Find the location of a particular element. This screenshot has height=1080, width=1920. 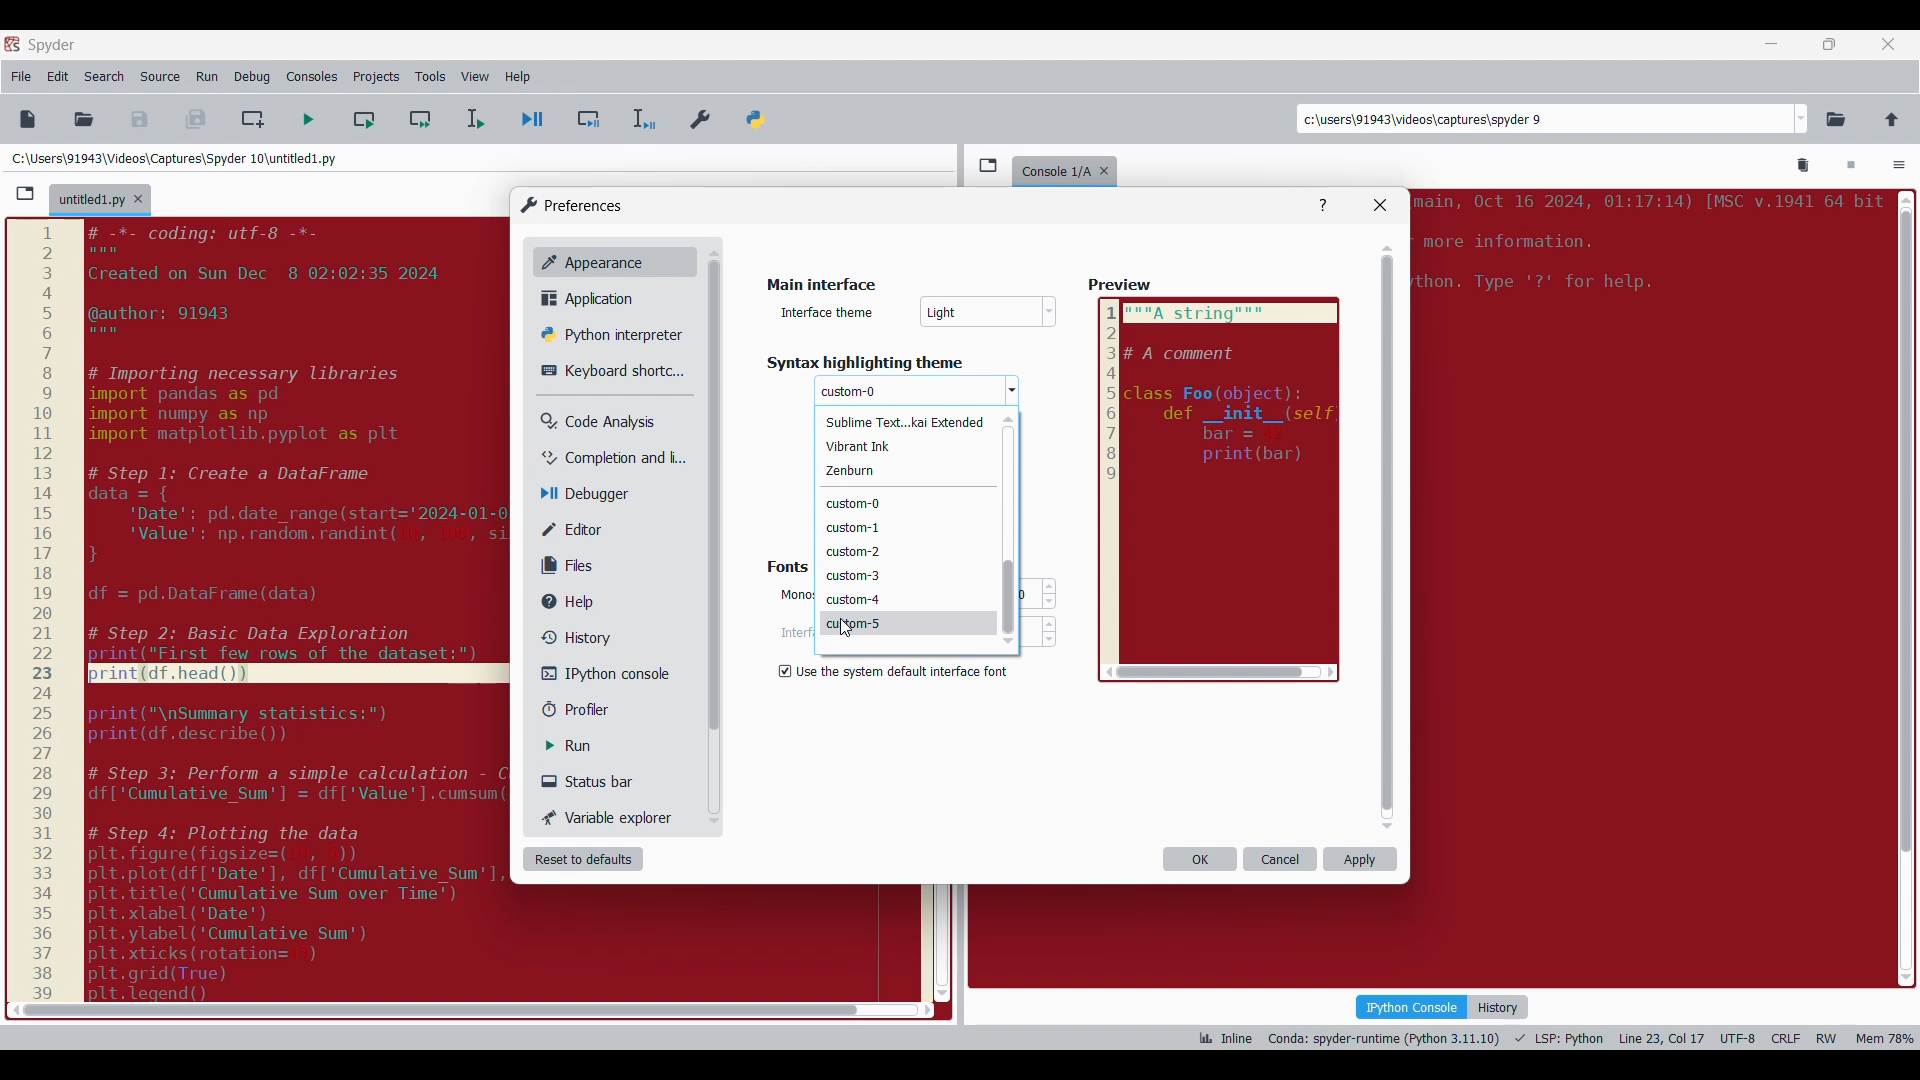

Vertical slide bar is located at coordinates (1008, 529).